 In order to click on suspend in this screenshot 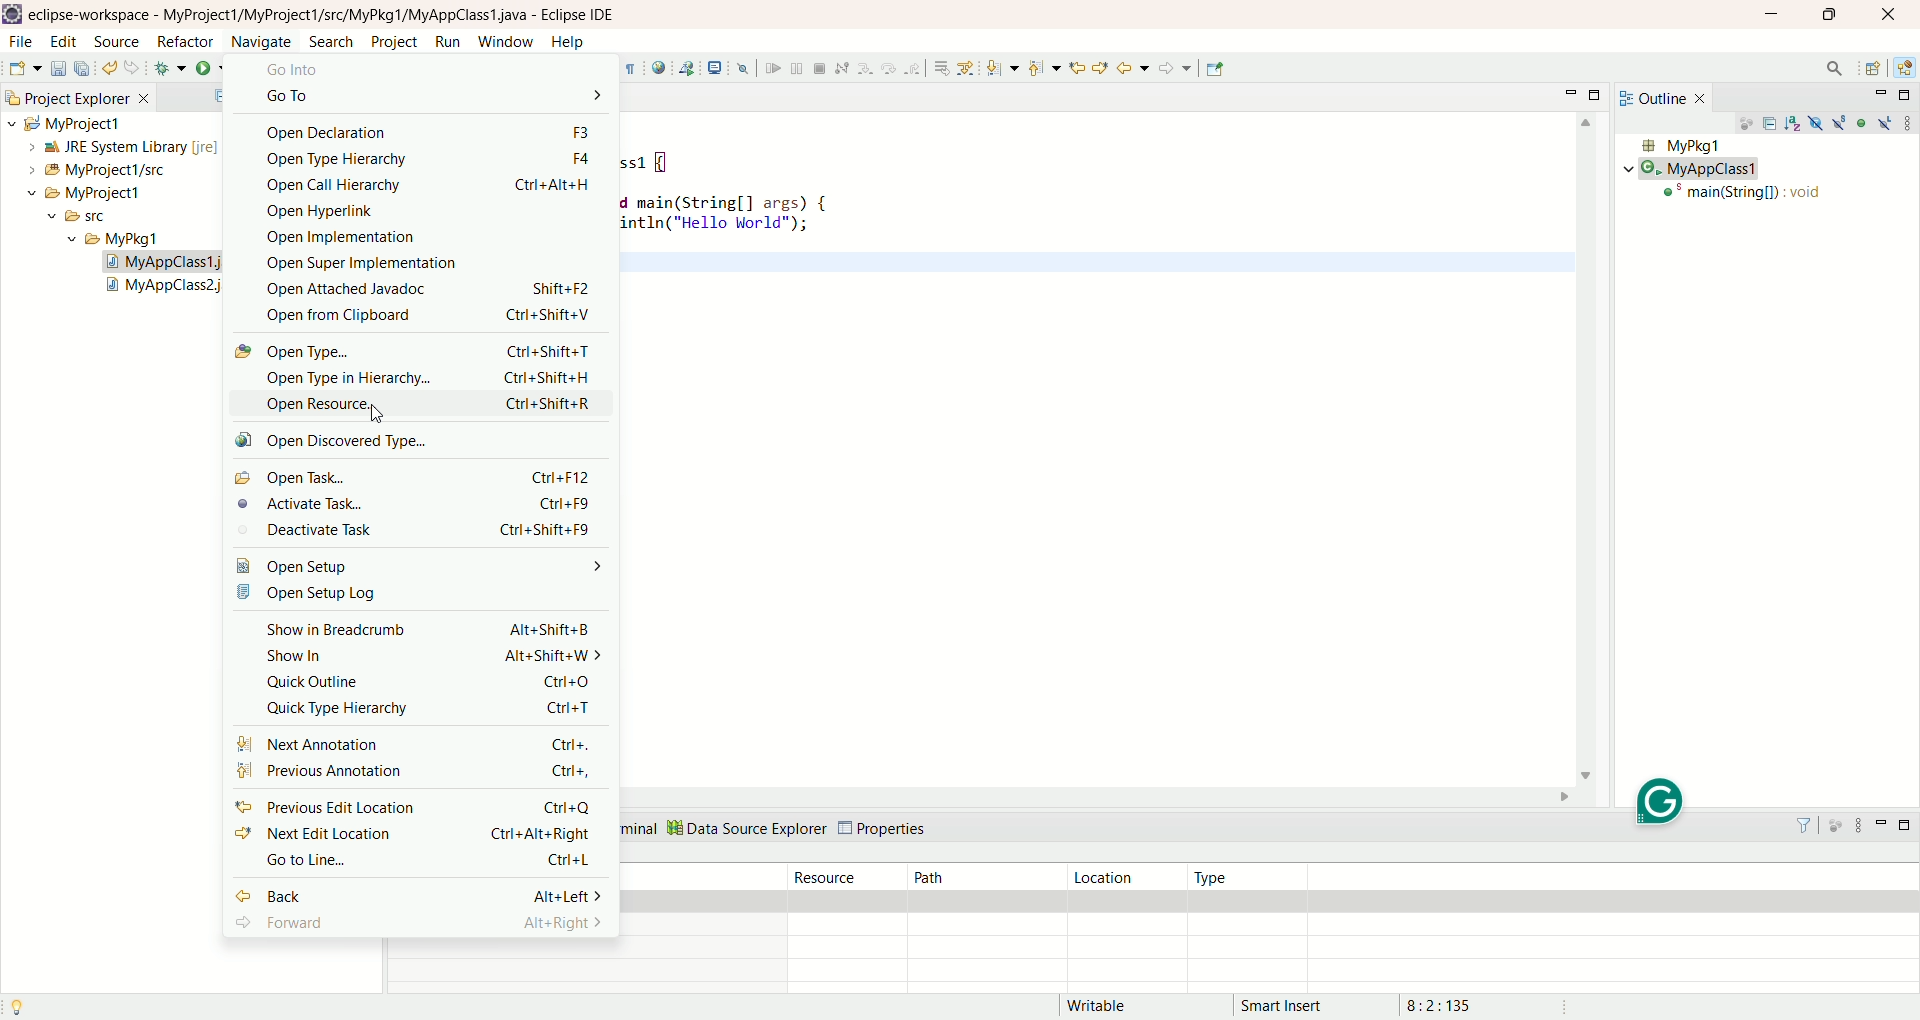, I will do `click(796, 71)`.